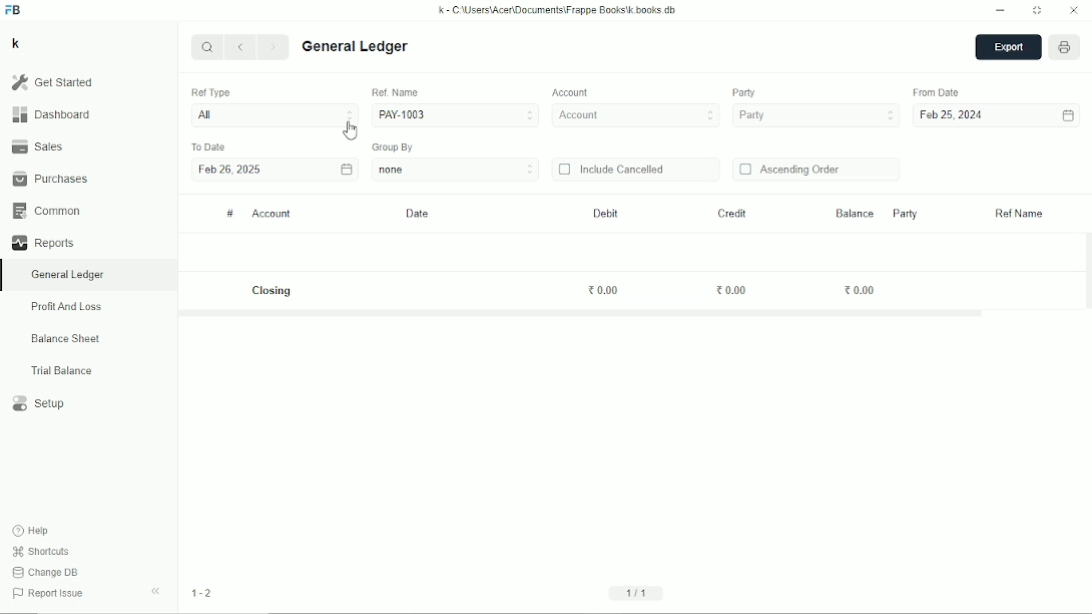 This screenshot has height=614, width=1092. What do you see at coordinates (51, 595) in the screenshot?
I see `Report issue` at bounding box center [51, 595].